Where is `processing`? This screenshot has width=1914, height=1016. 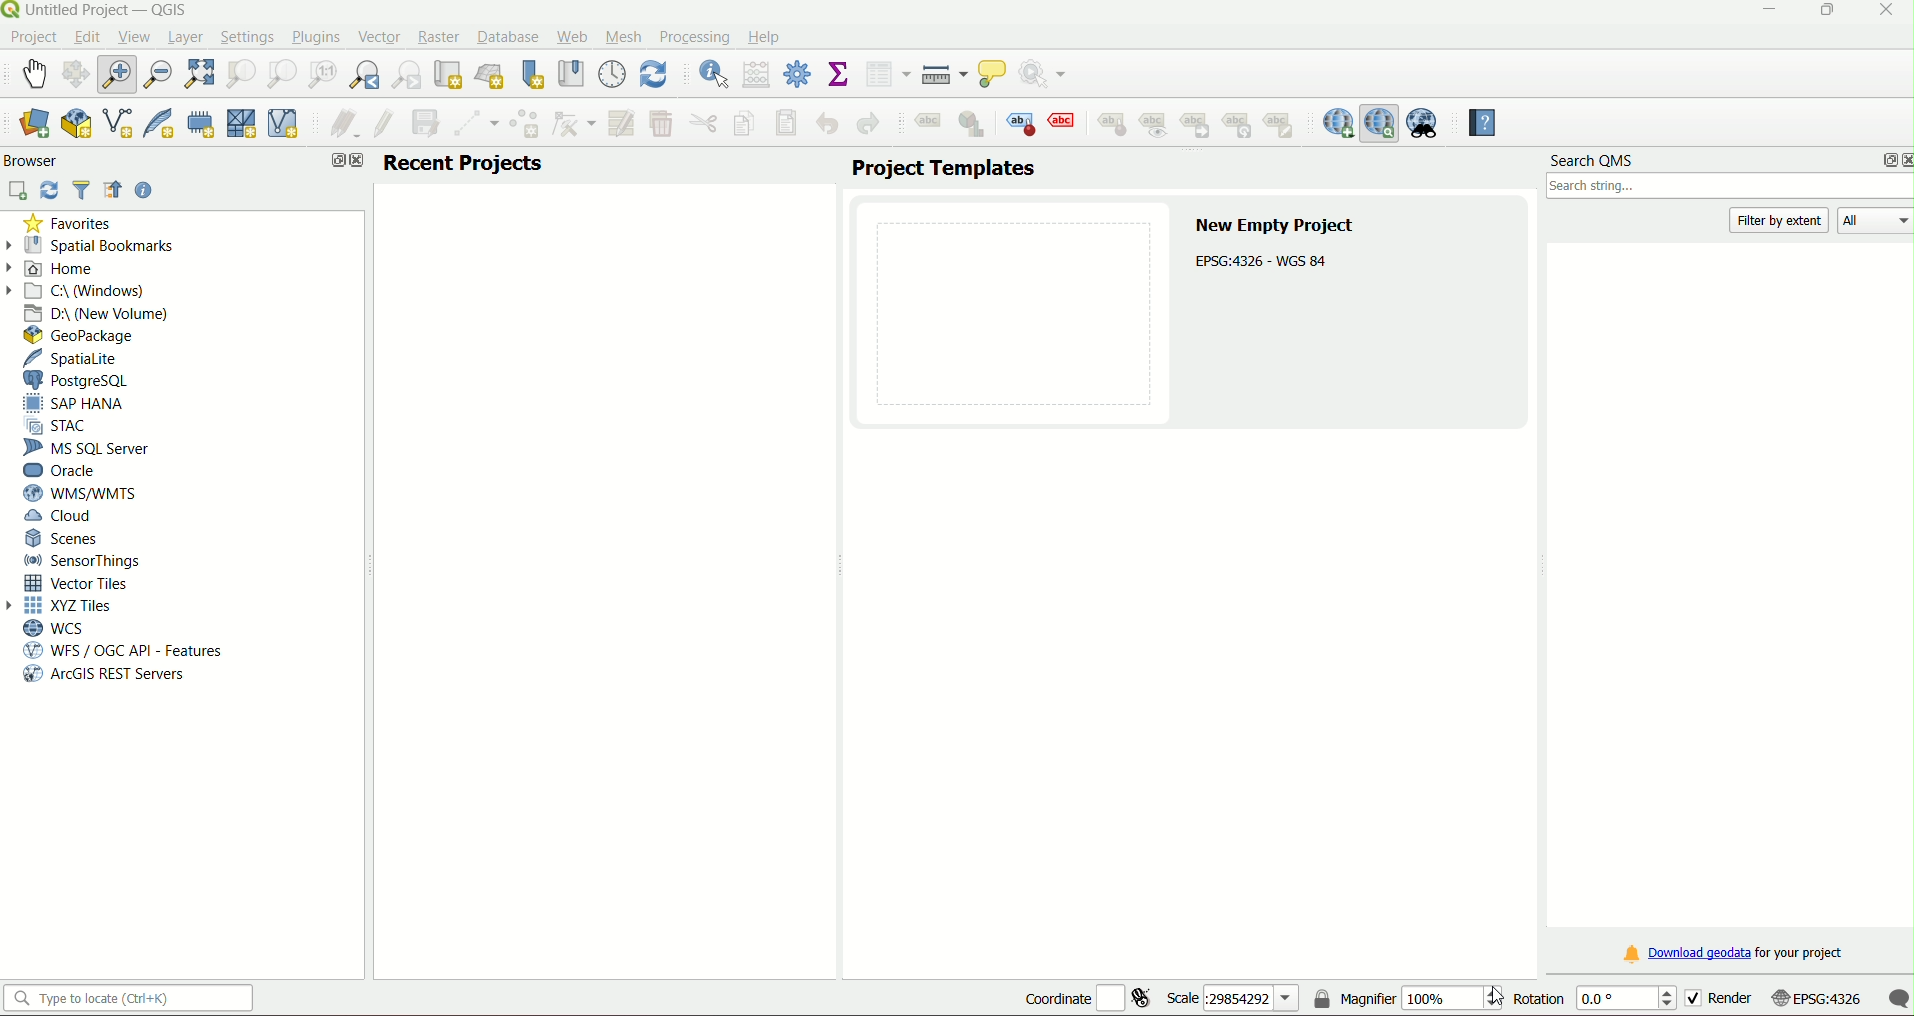 processing is located at coordinates (694, 36).